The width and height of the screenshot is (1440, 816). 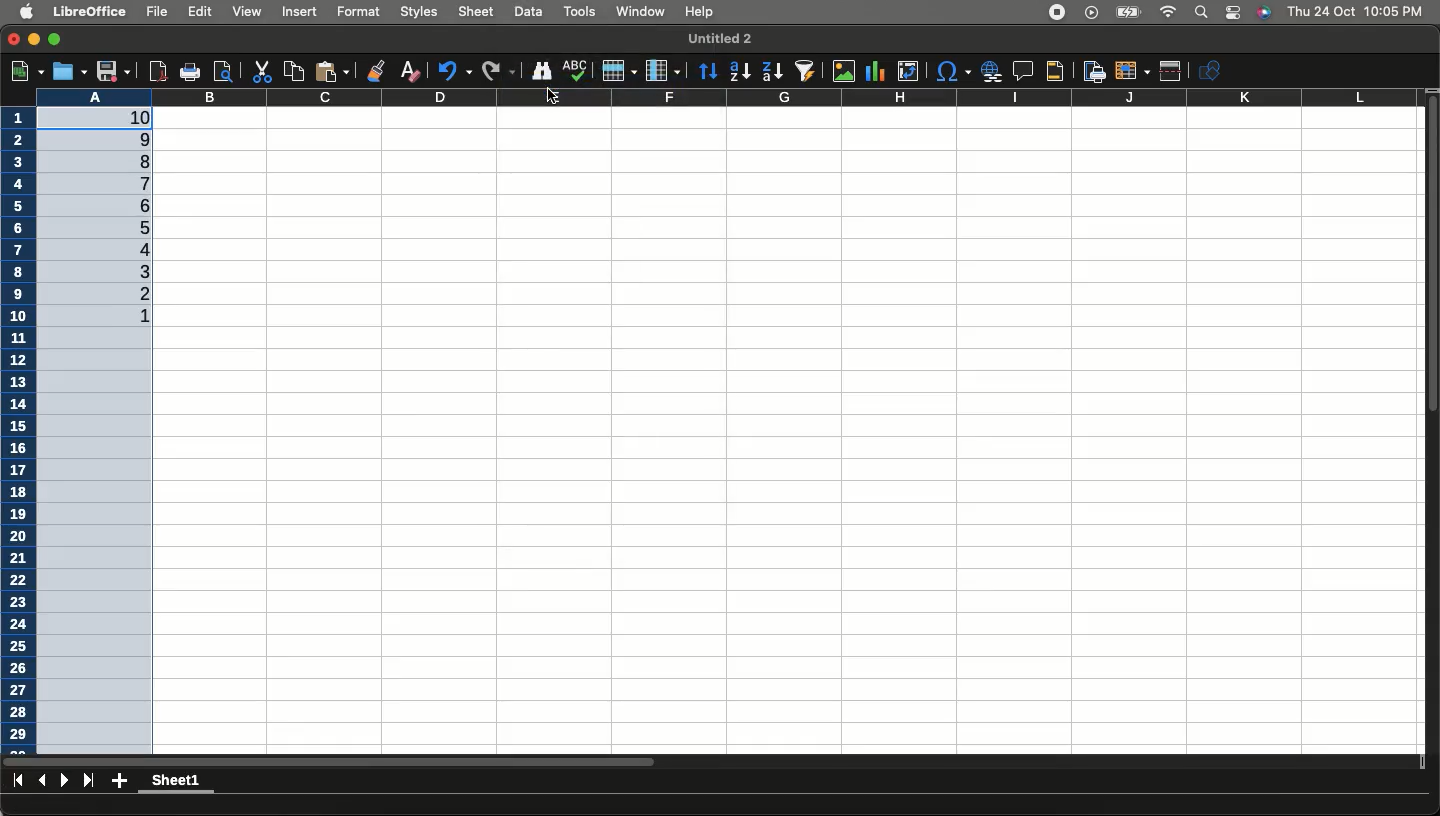 I want to click on Column, so click(x=790, y=99).